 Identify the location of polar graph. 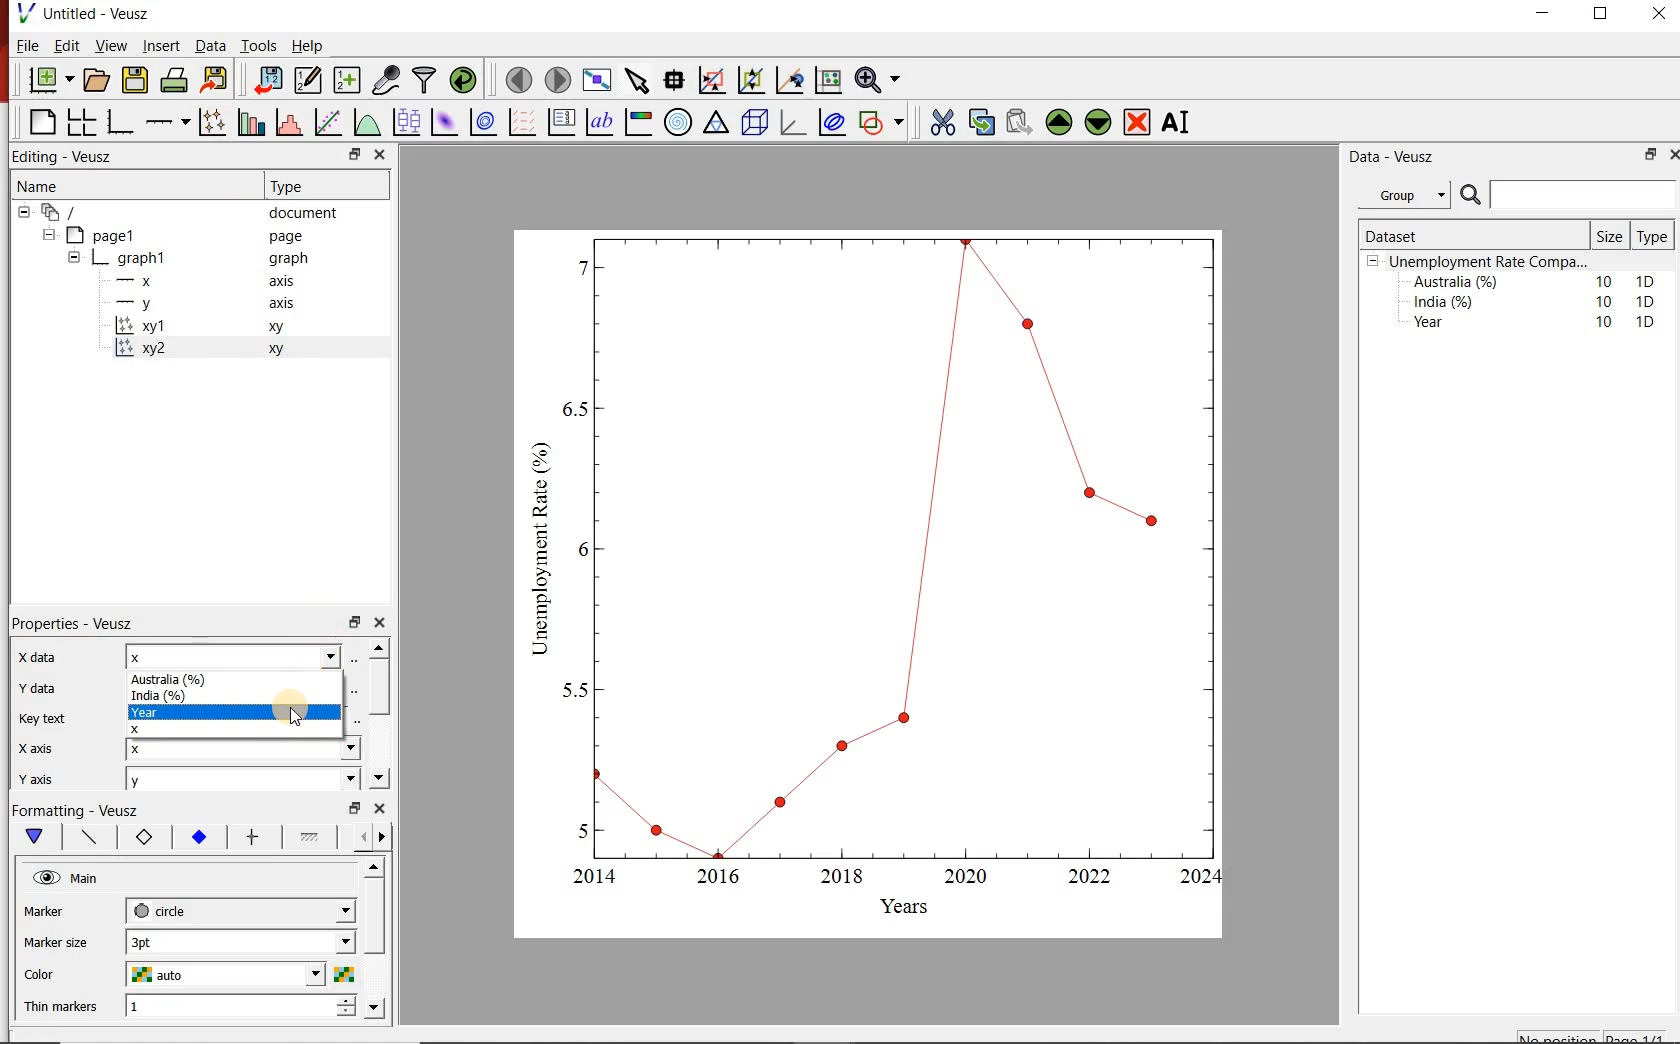
(679, 123).